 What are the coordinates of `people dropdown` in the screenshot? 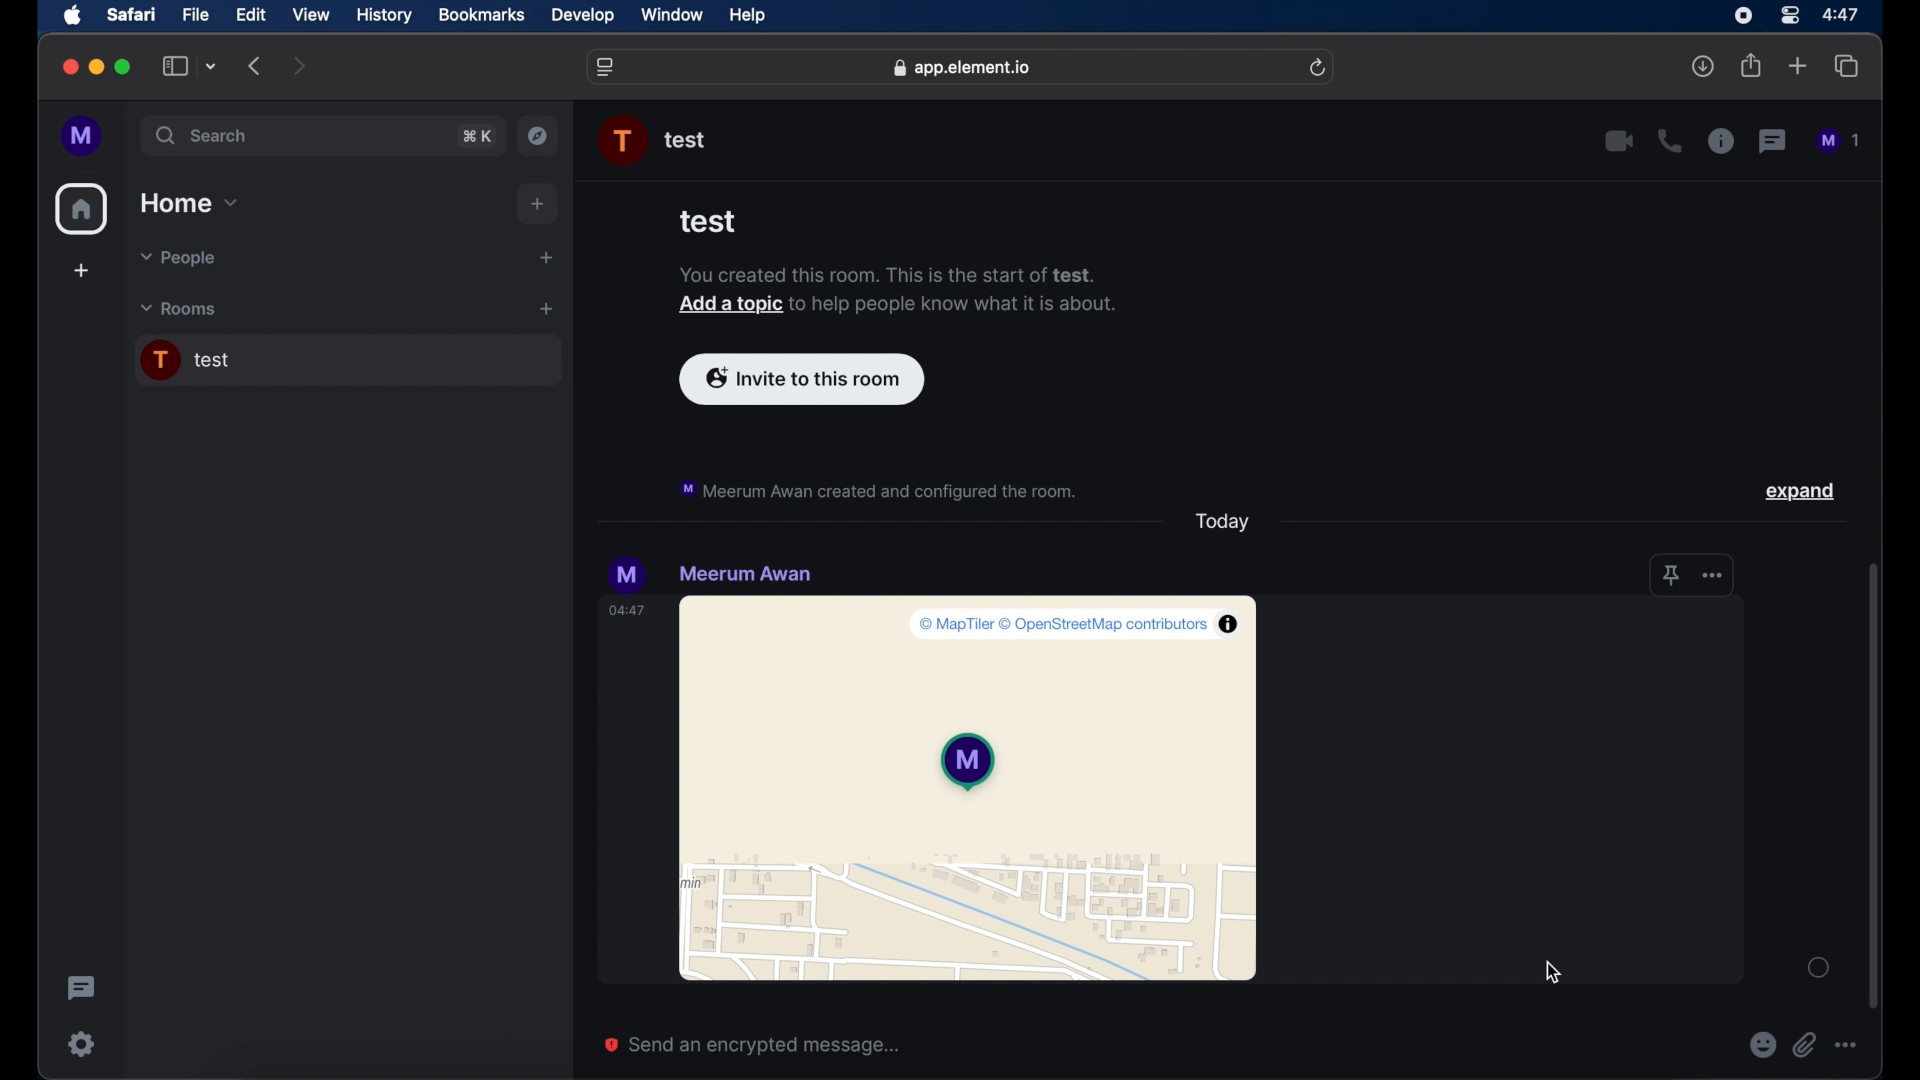 It's located at (176, 259).